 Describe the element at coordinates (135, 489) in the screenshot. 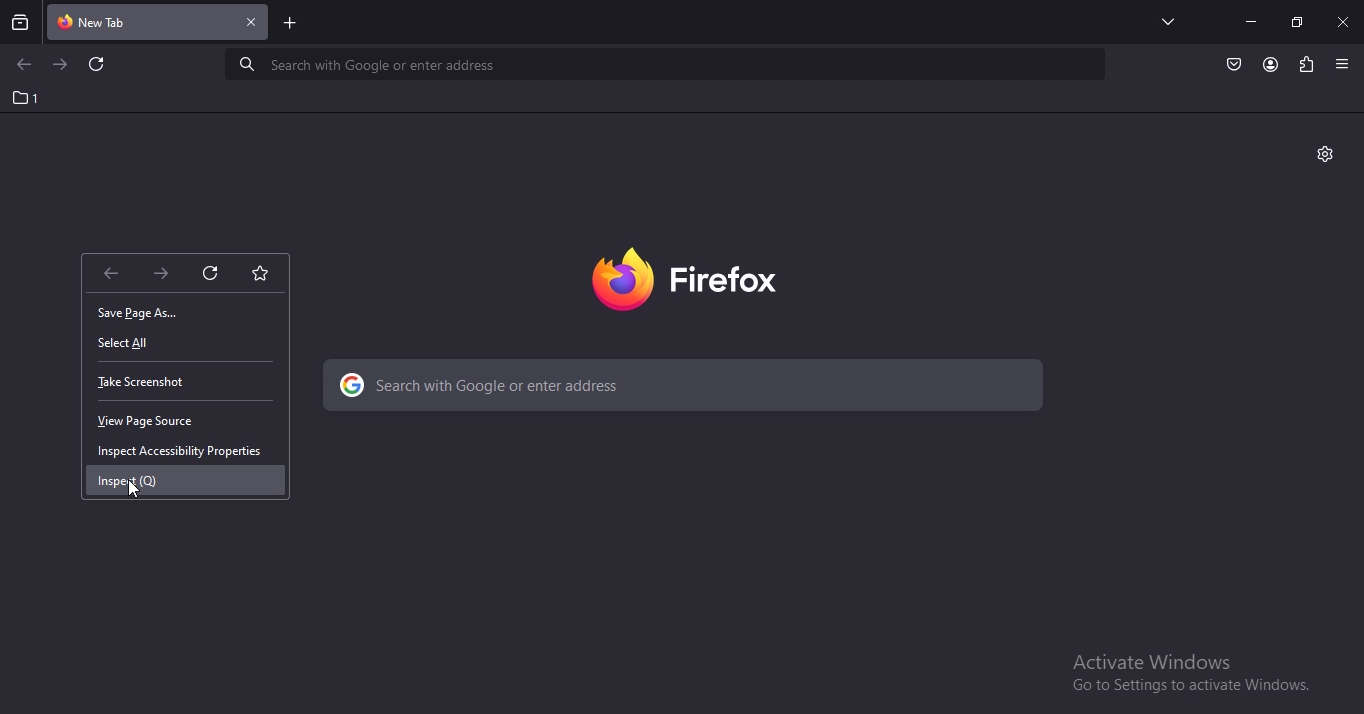

I see `cursor` at that location.